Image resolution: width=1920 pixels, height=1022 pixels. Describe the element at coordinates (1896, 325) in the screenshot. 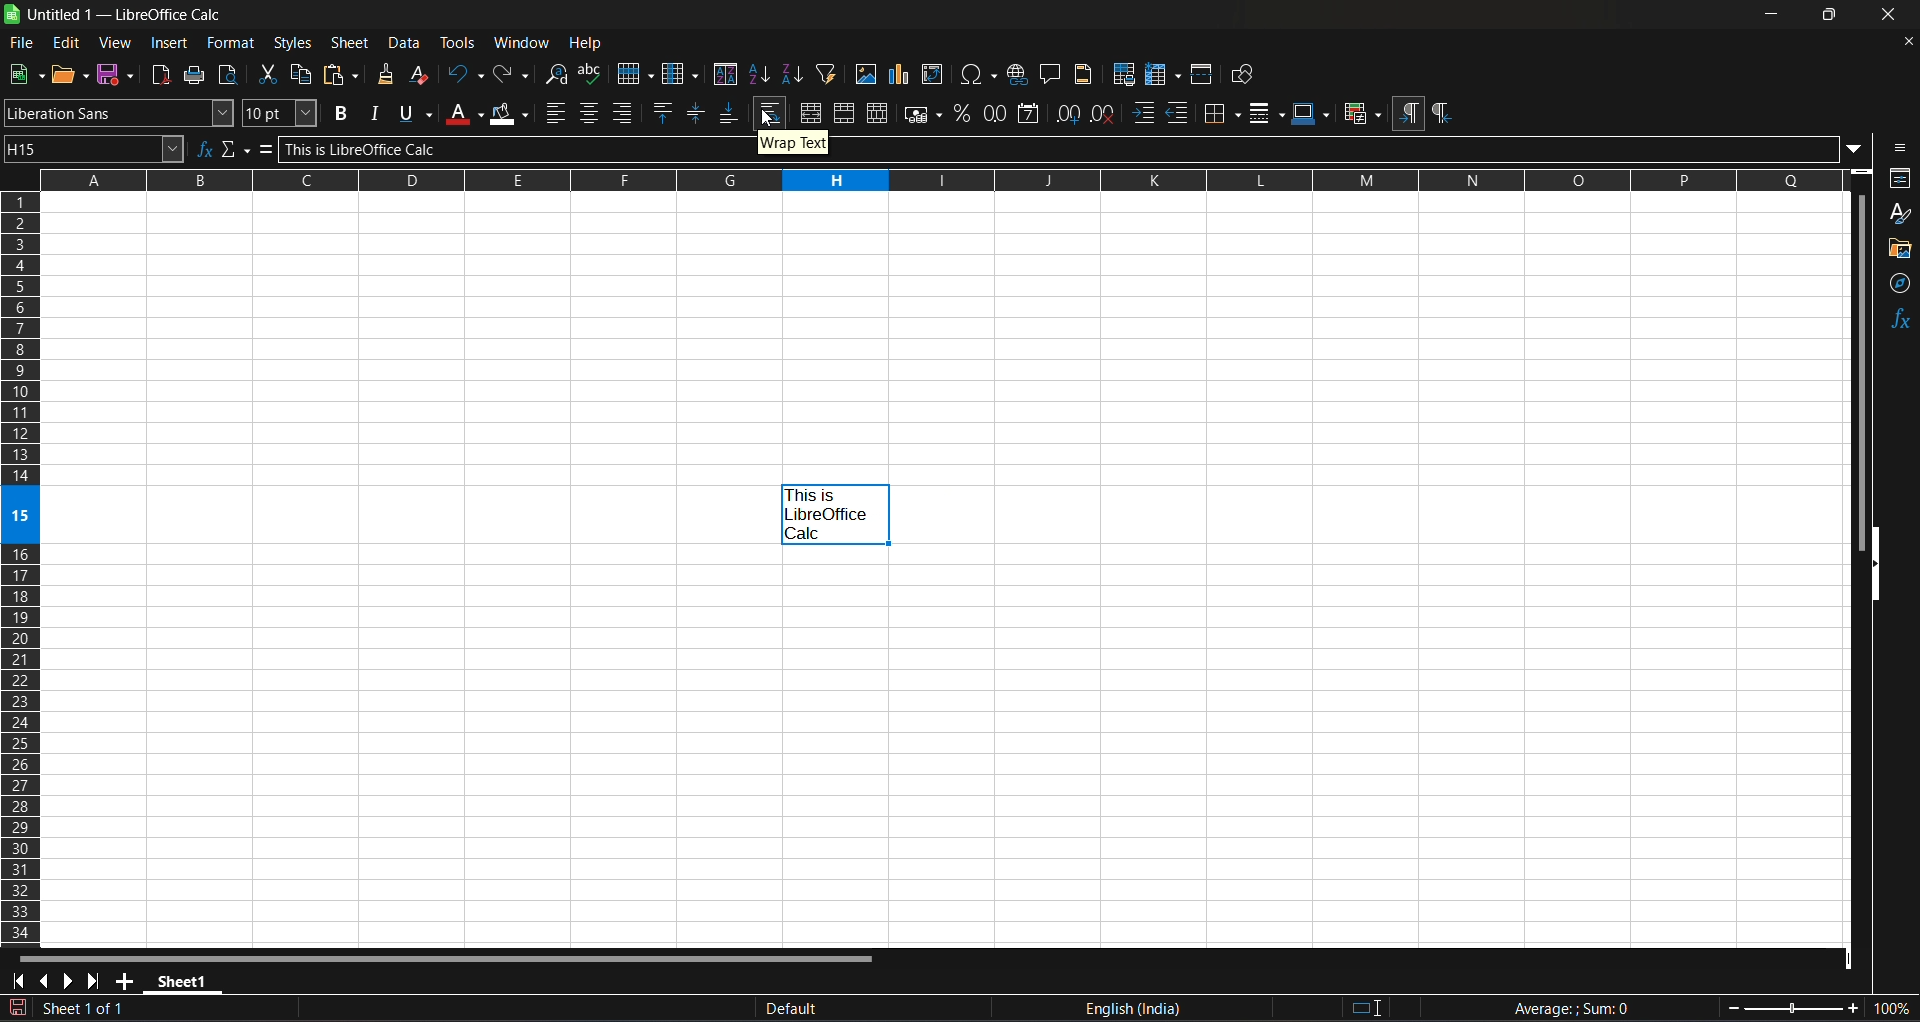

I see `functions` at that location.